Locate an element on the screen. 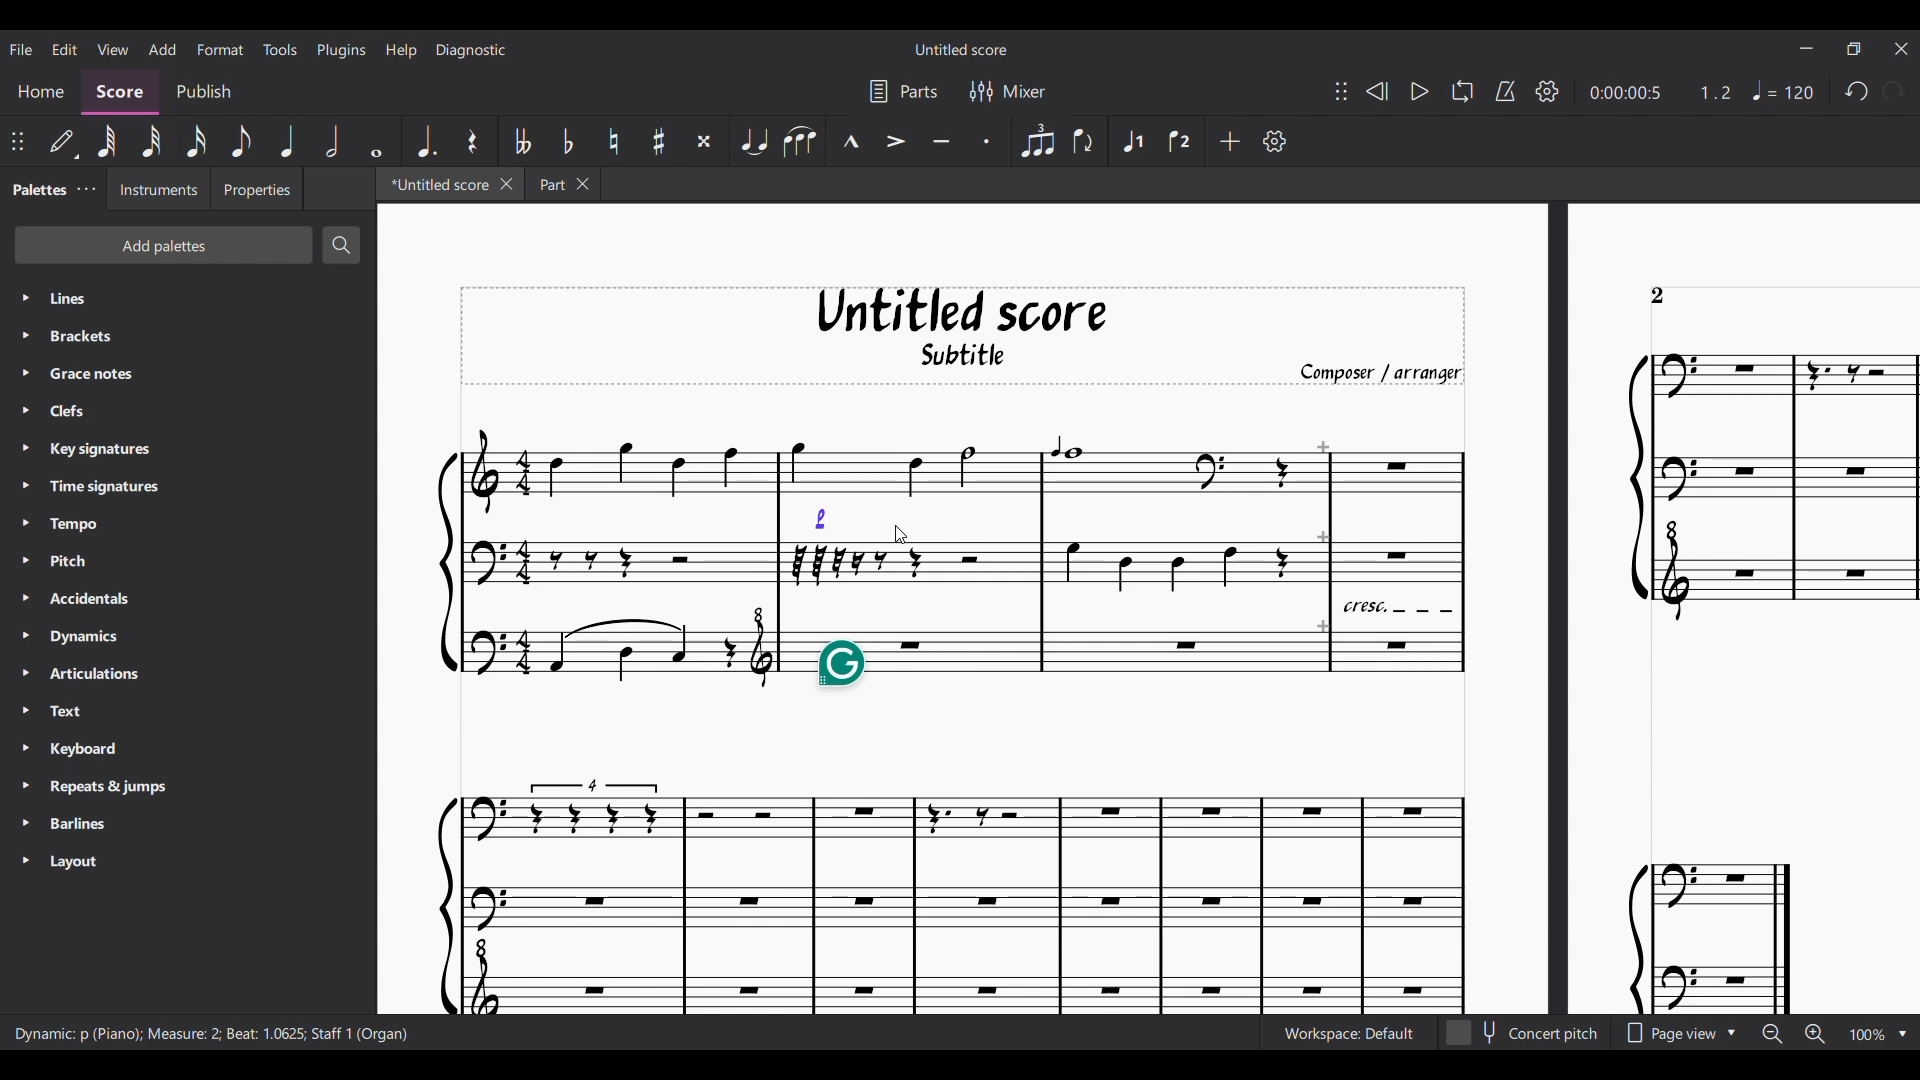  Rest is located at coordinates (473, 141).